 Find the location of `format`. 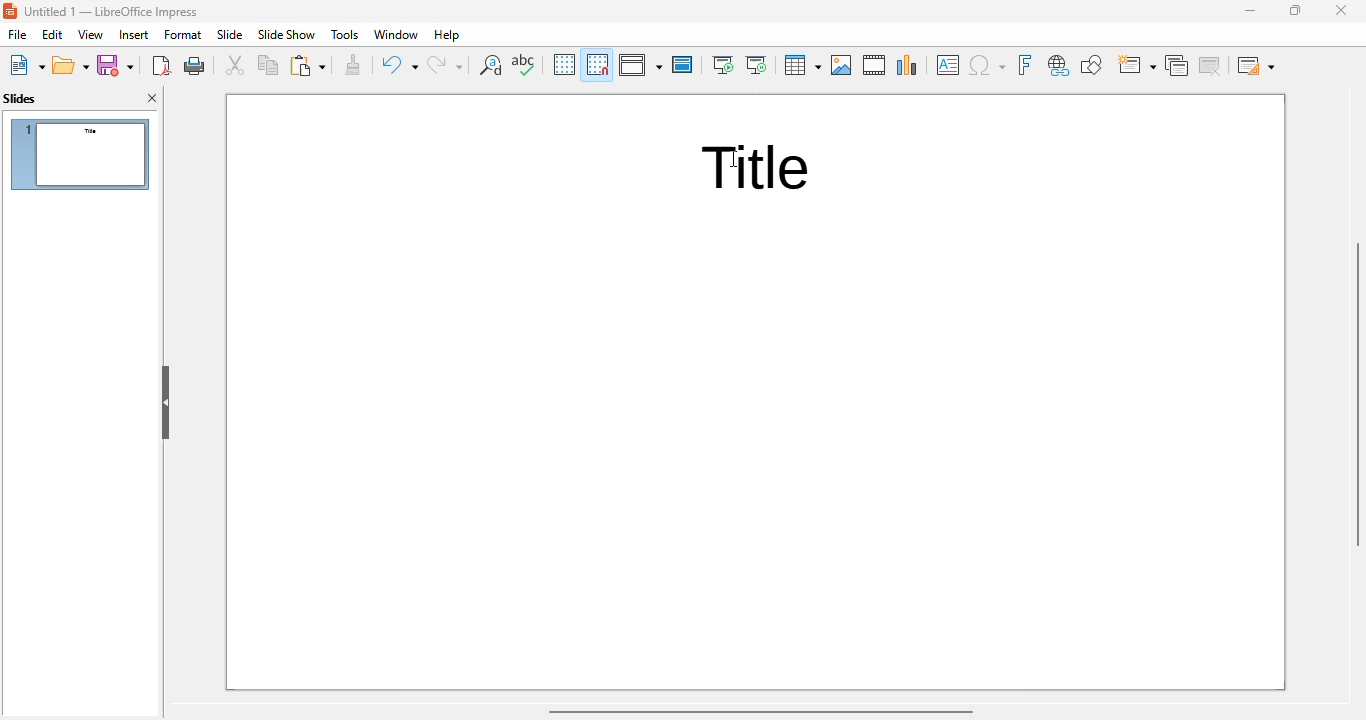

format is located at coordinates (184, 35).